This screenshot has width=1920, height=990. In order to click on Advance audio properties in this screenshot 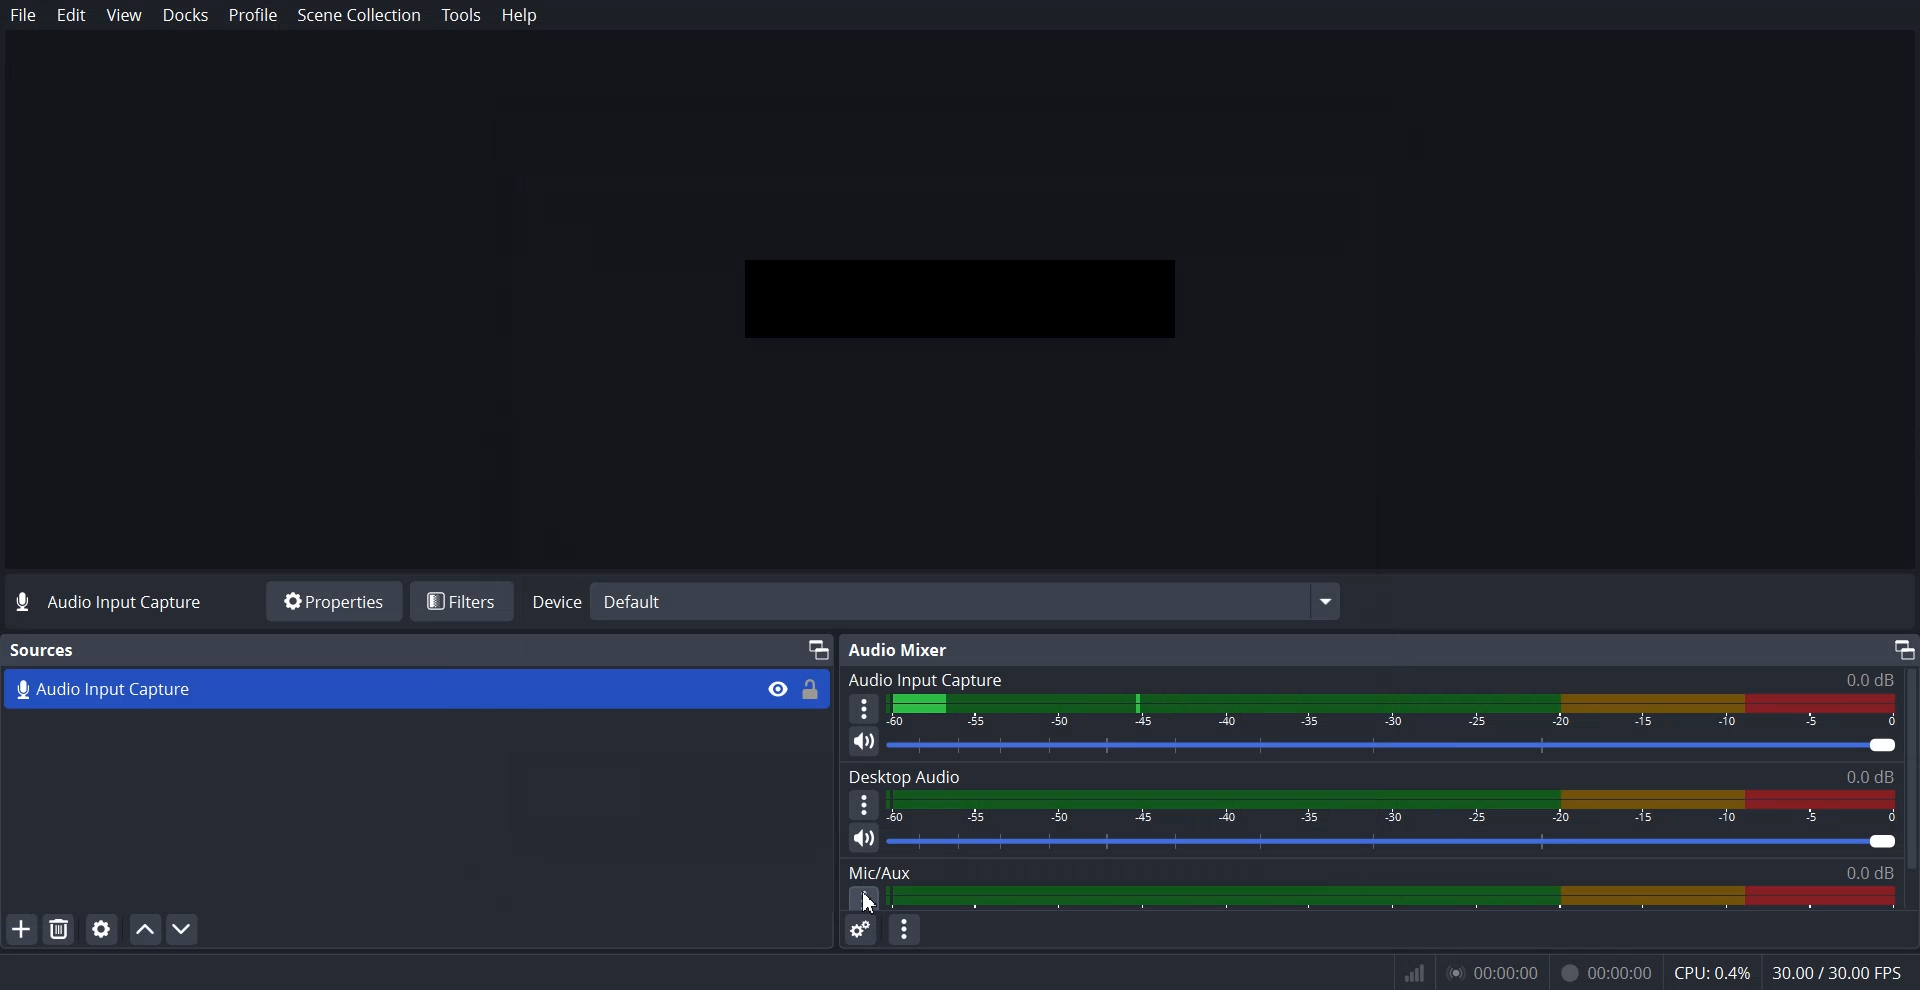, I will do `click(863, 933)`.